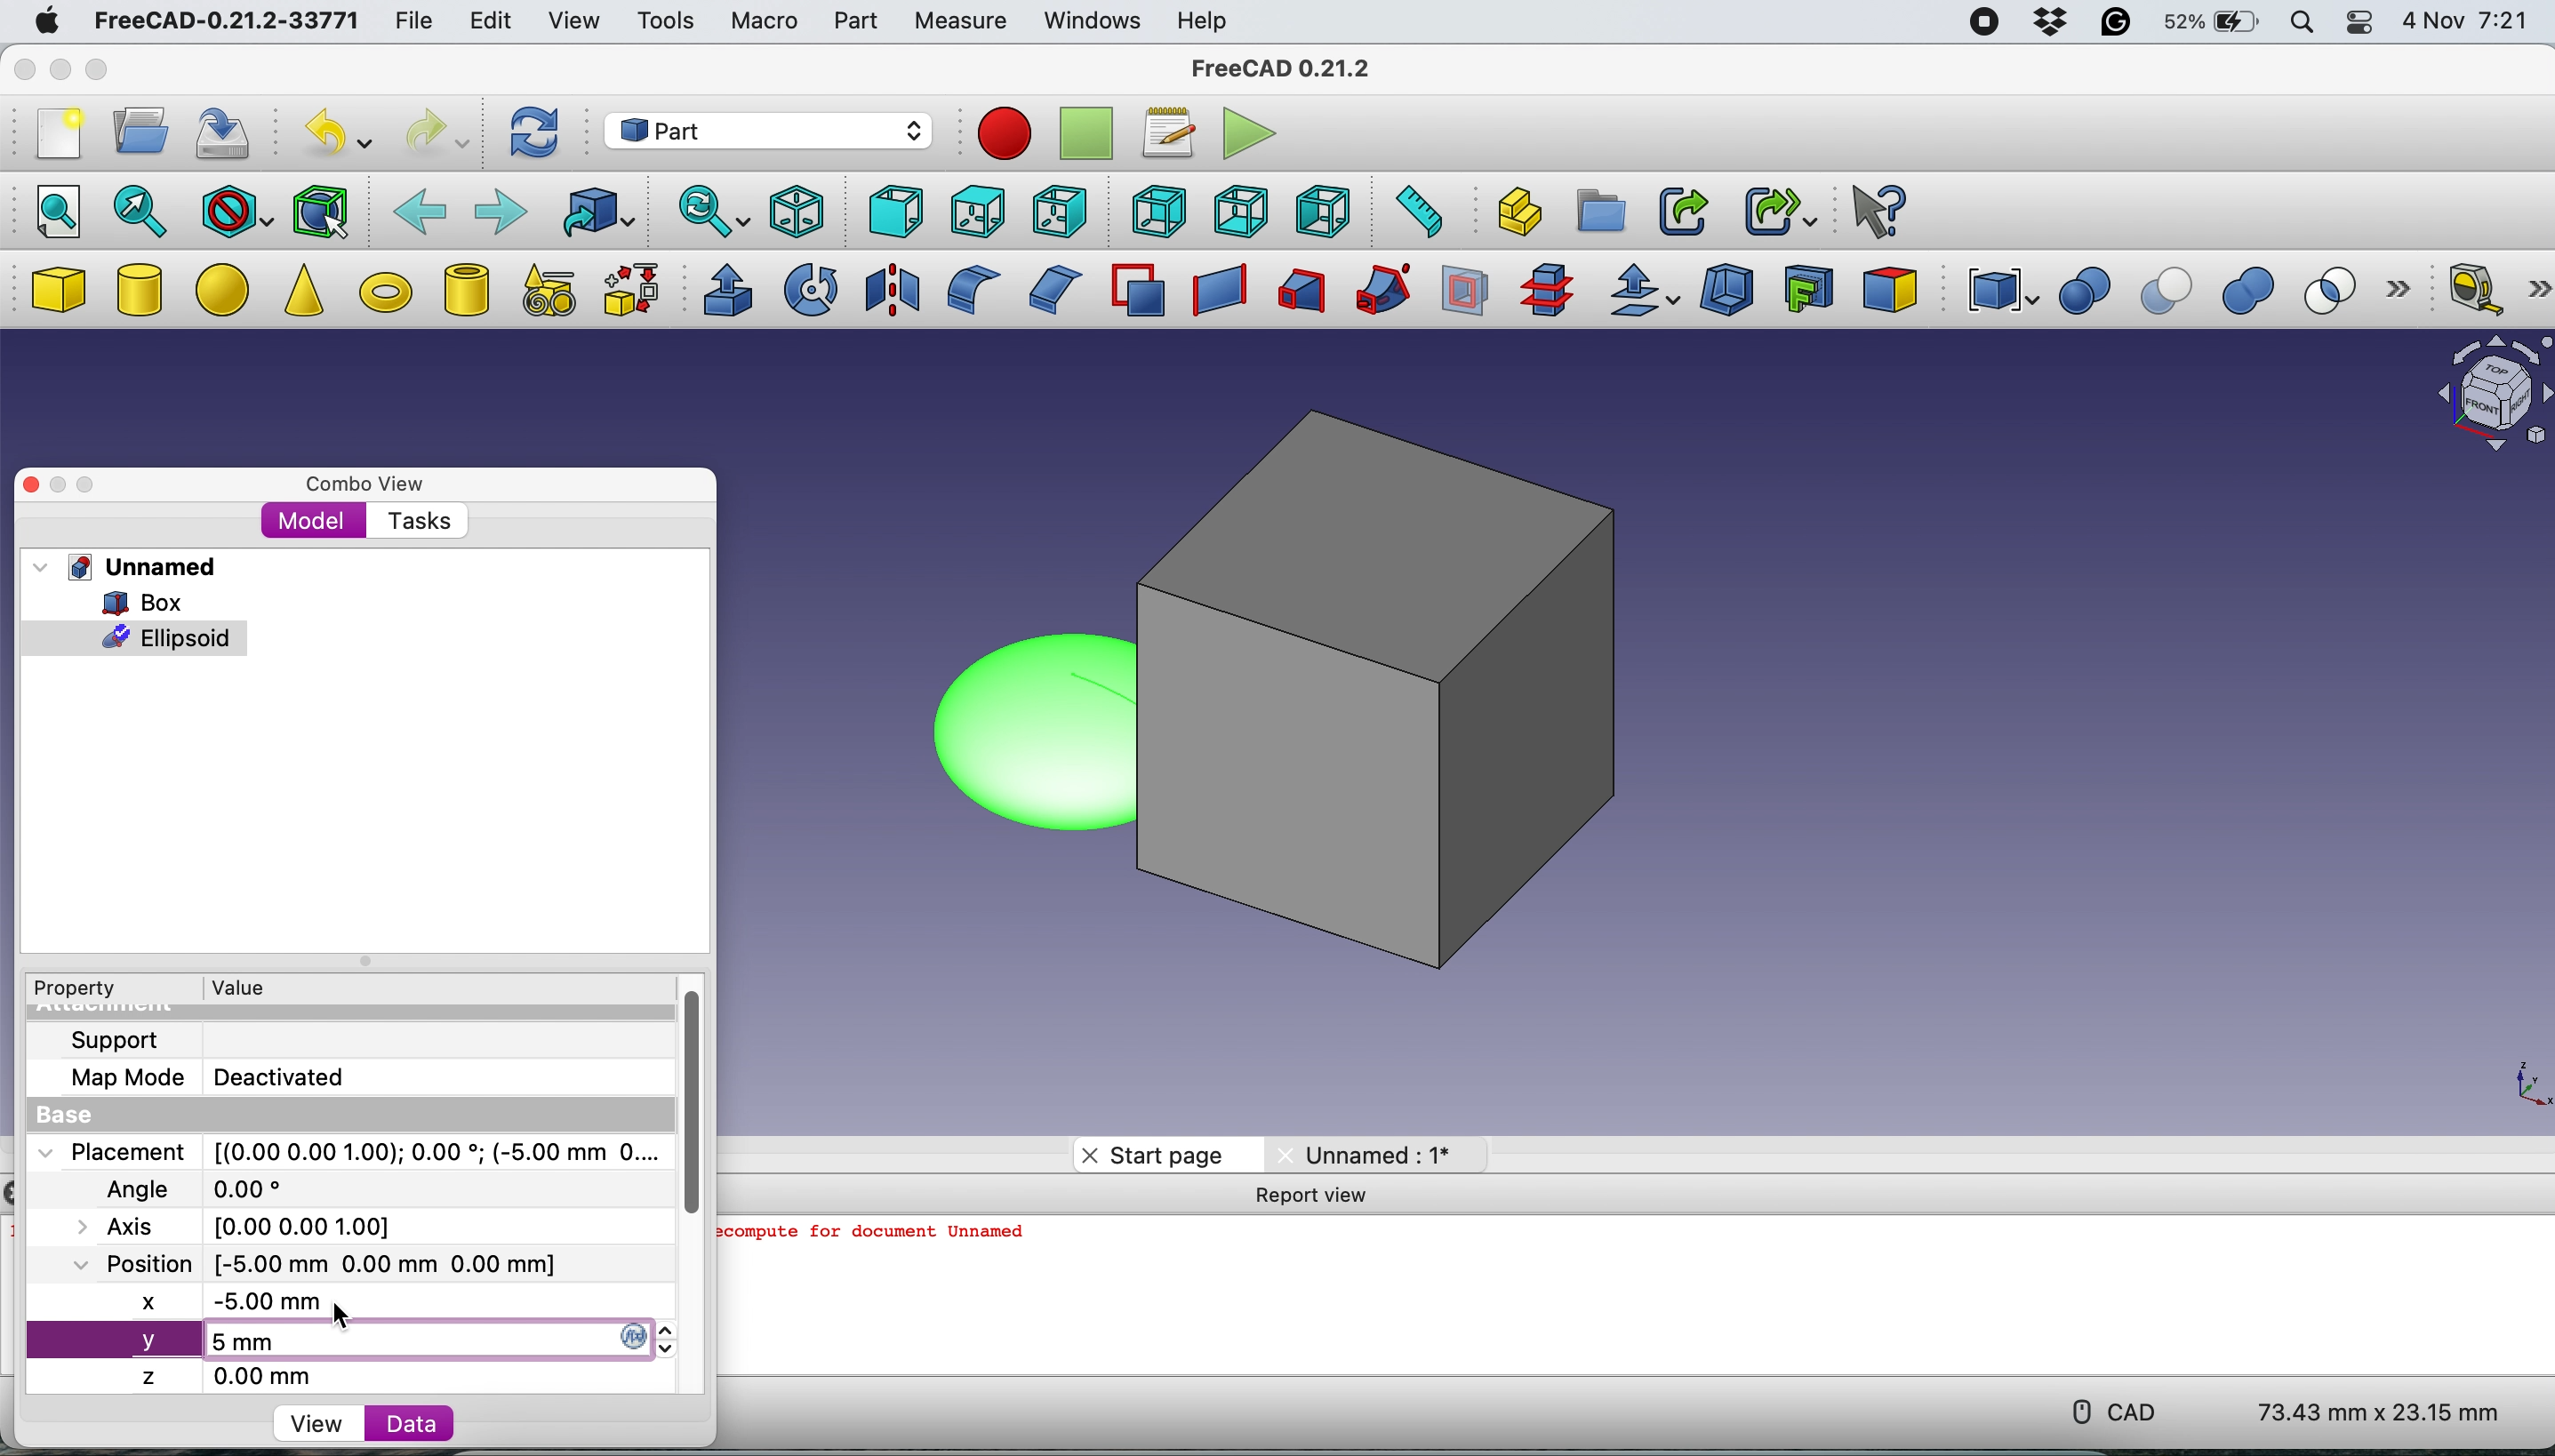 The width and height of the screenshot is (2555, 1456). I want to click on battery, so click(2207, 24).